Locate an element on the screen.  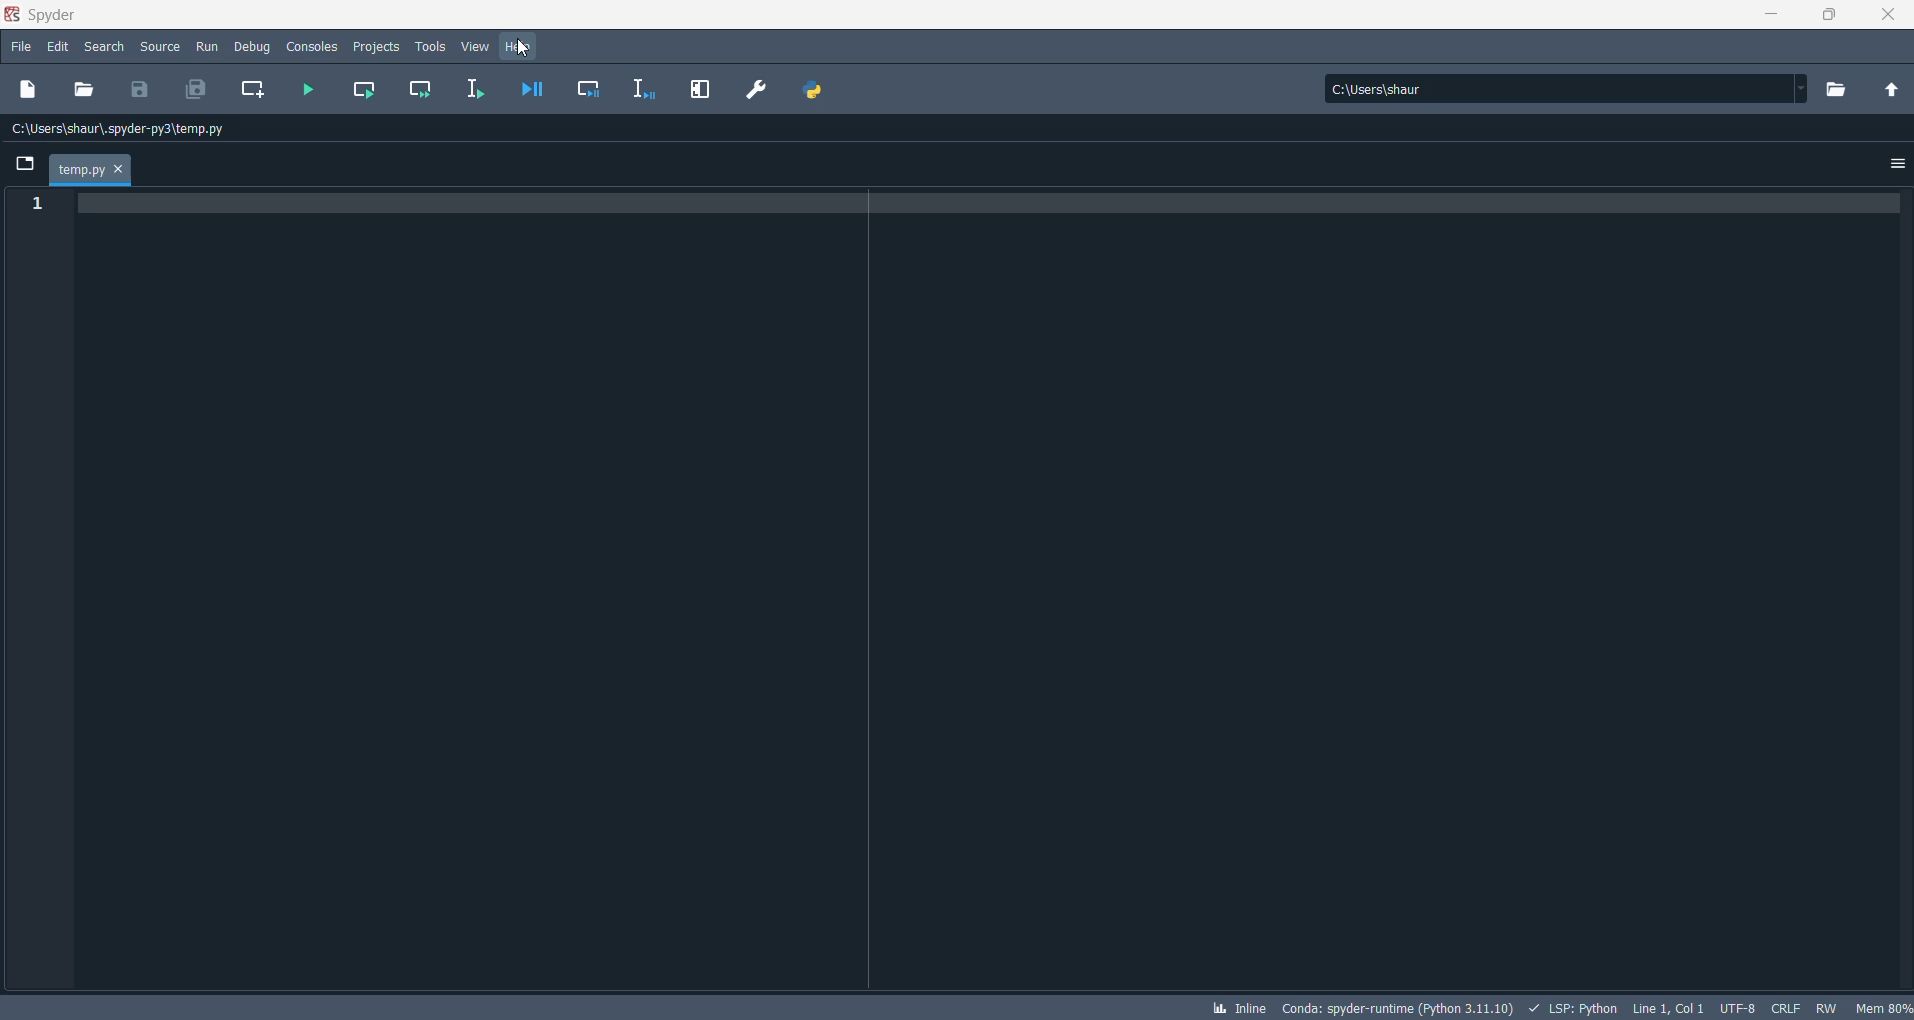
options is located at coordinates (1894, 168).